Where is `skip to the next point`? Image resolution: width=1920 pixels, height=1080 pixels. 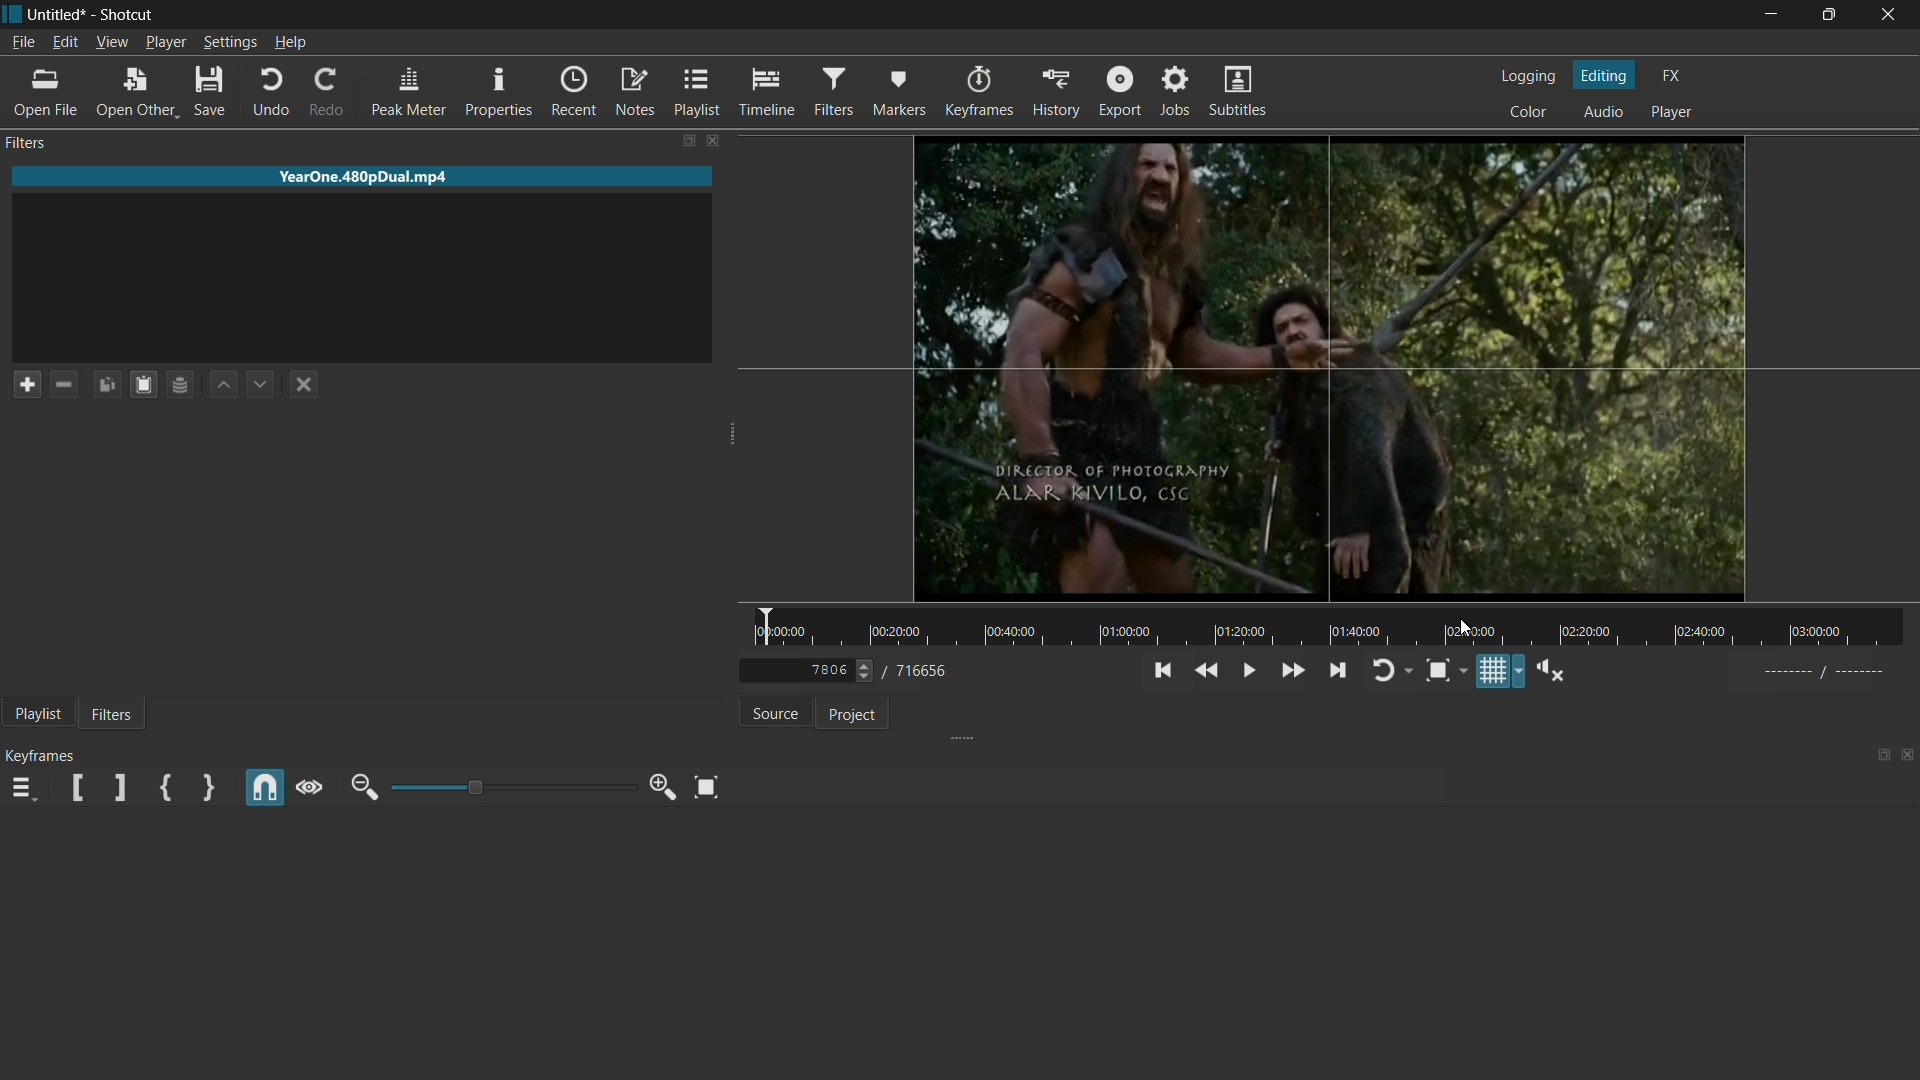
skip to the next point is located at coordinates (1336, 670).